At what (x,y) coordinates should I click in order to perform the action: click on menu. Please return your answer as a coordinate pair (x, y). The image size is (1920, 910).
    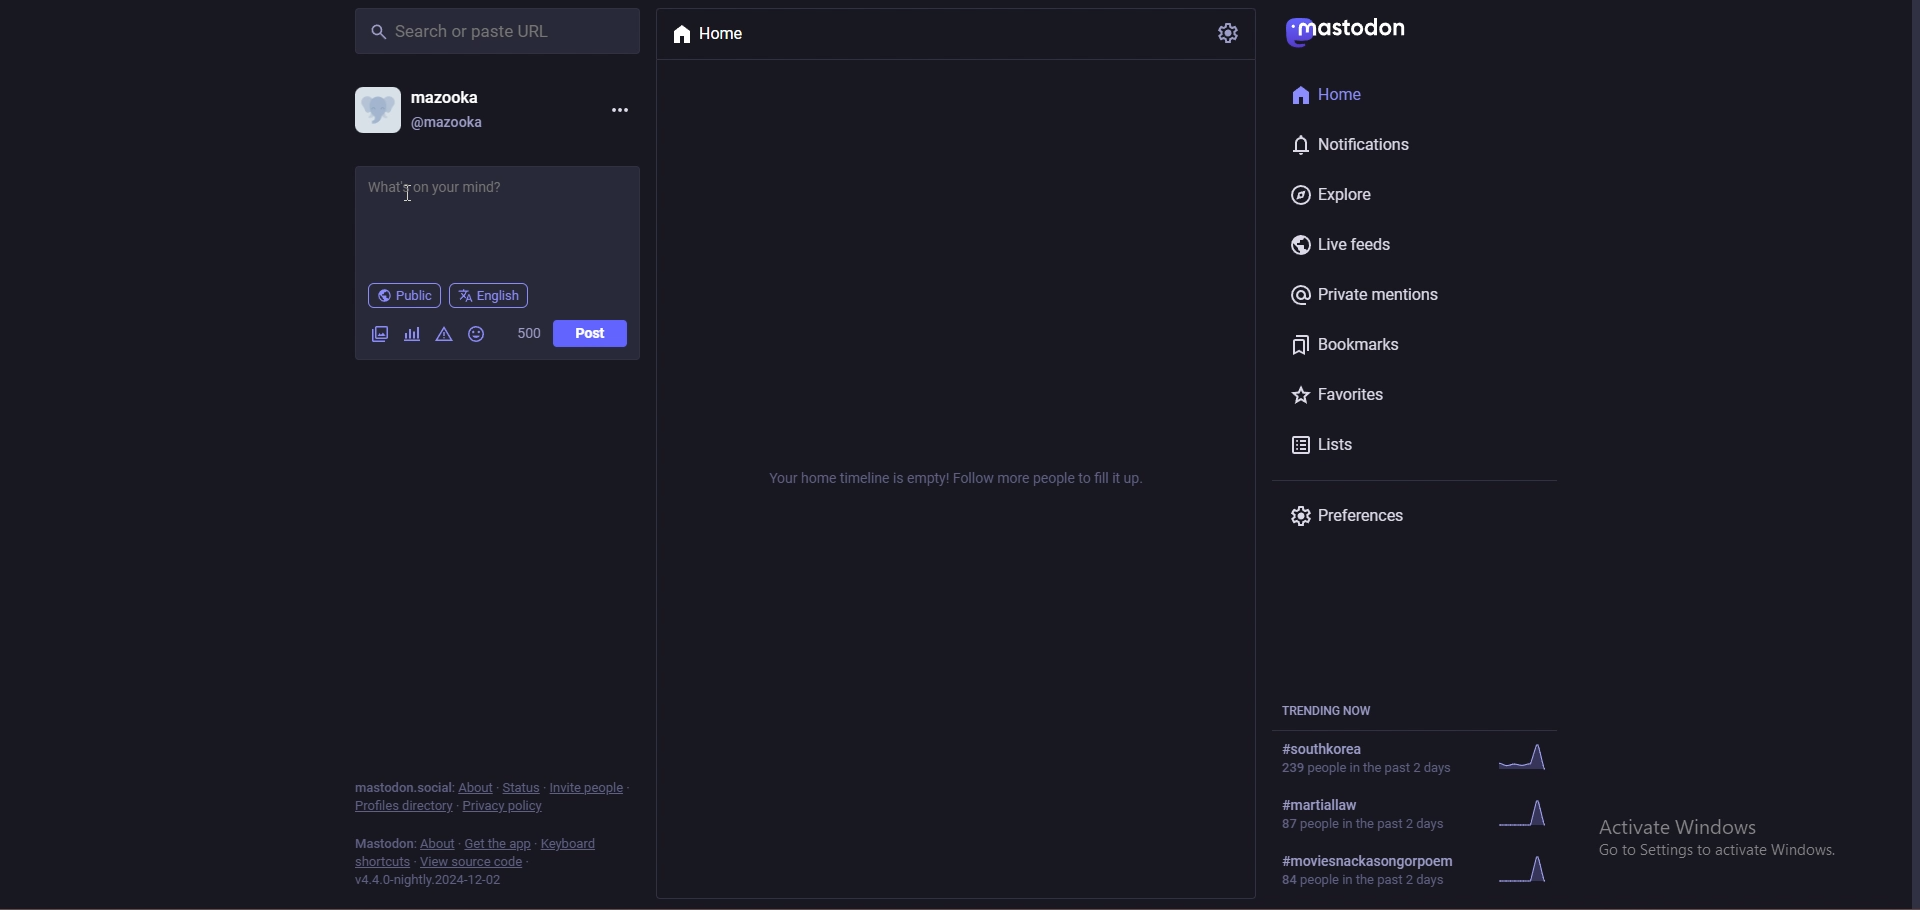
    Looking at the image, I should click on (619, 108).